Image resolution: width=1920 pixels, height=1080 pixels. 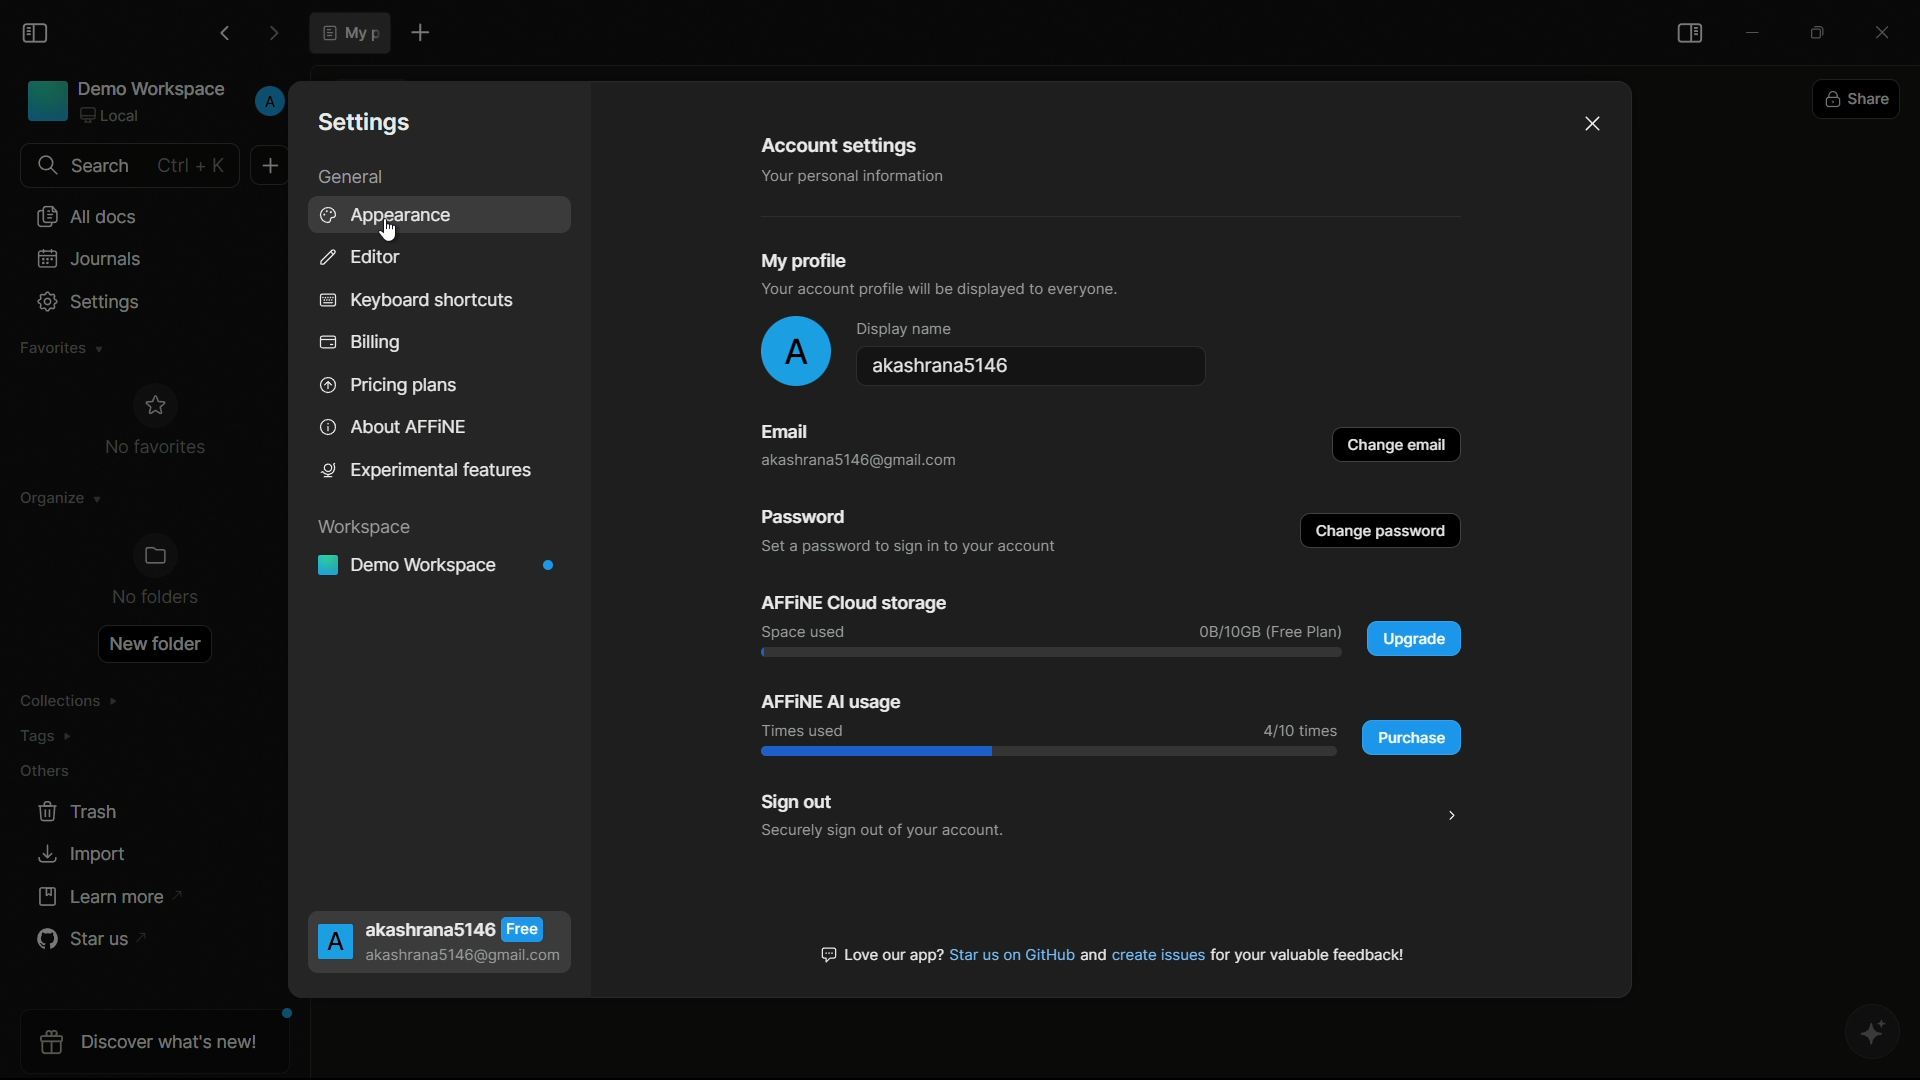 I want to click on star us, so click(x=85, y=941).